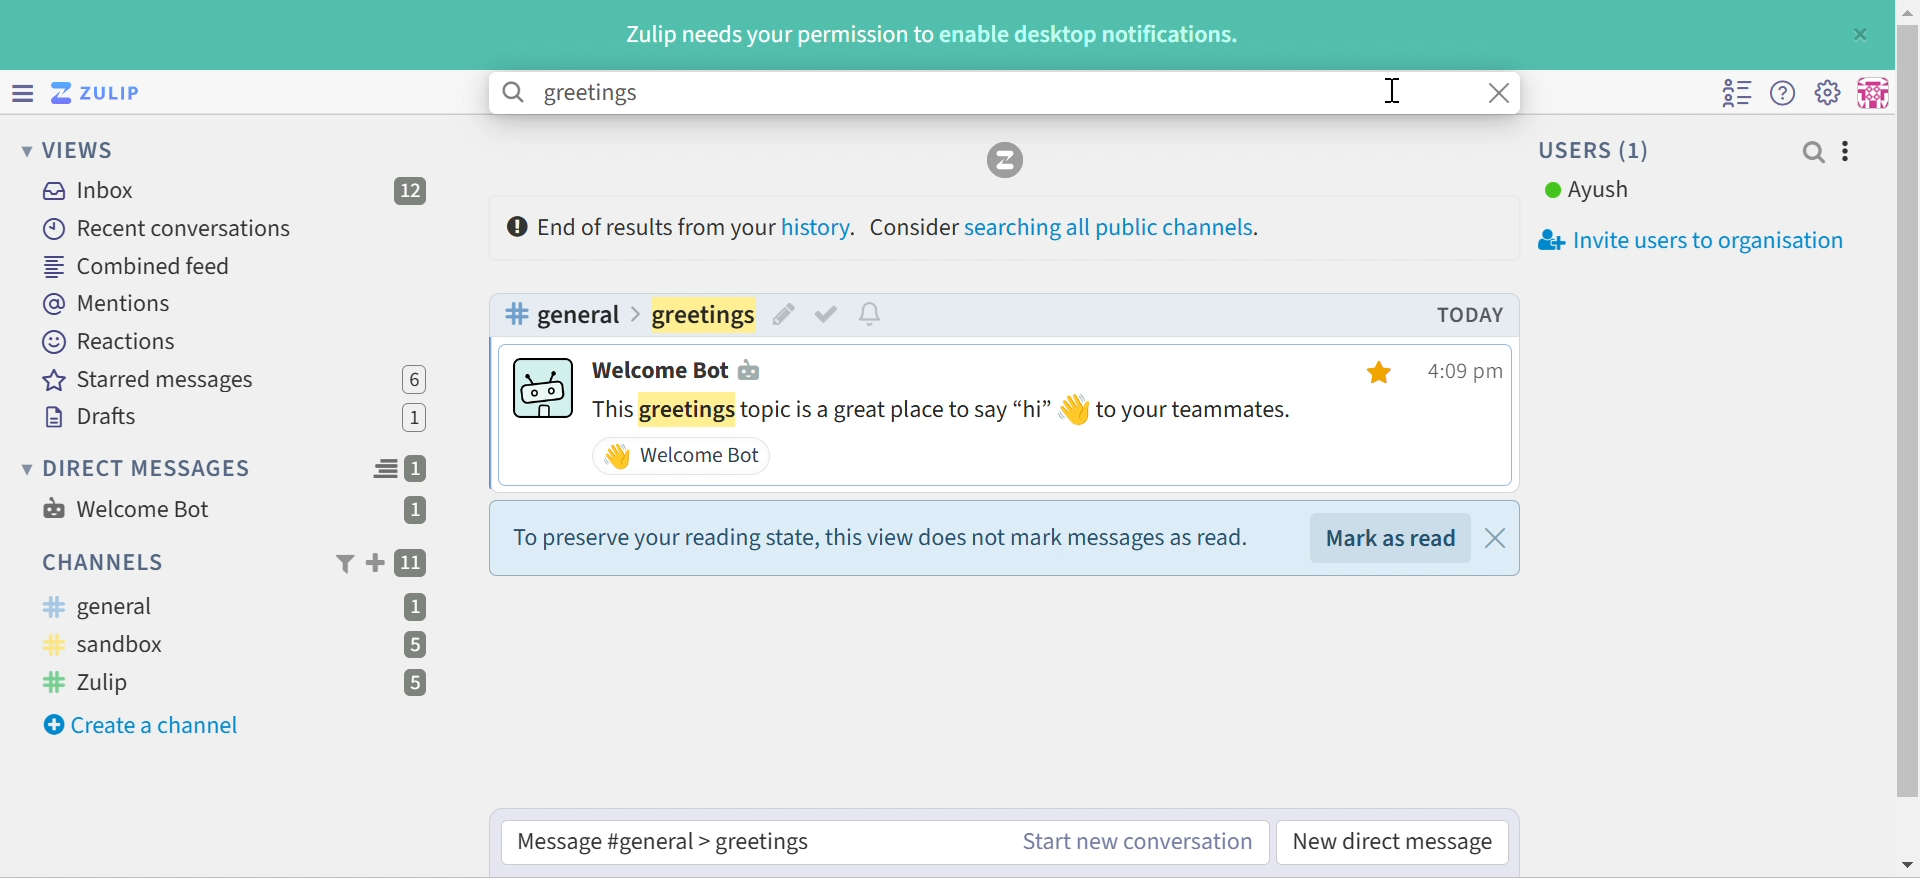  What do you see at coordinates (91, 417) in the screenshot?
I see `Drafts` at bounding box center [91, 417].